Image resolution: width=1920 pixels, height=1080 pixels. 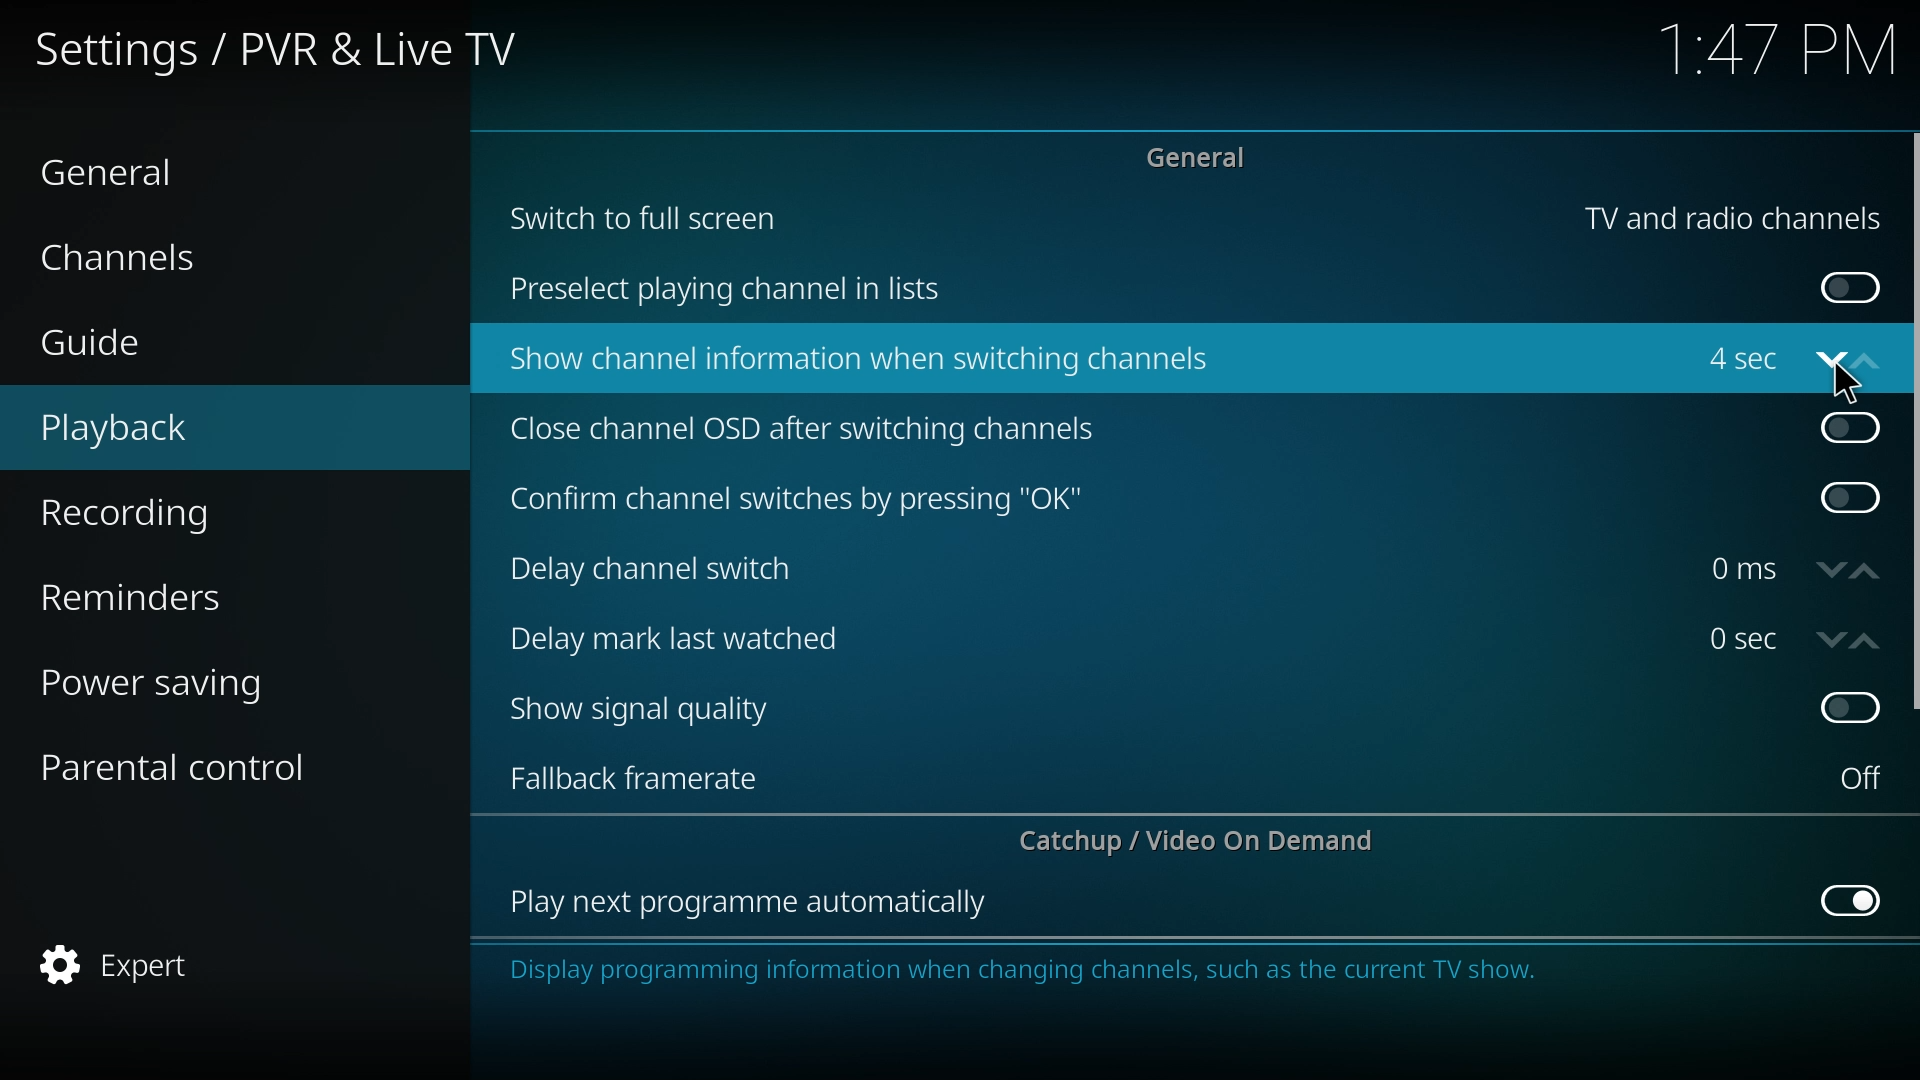 I want to click on delay mark last watched, so click(x=684, y=636).